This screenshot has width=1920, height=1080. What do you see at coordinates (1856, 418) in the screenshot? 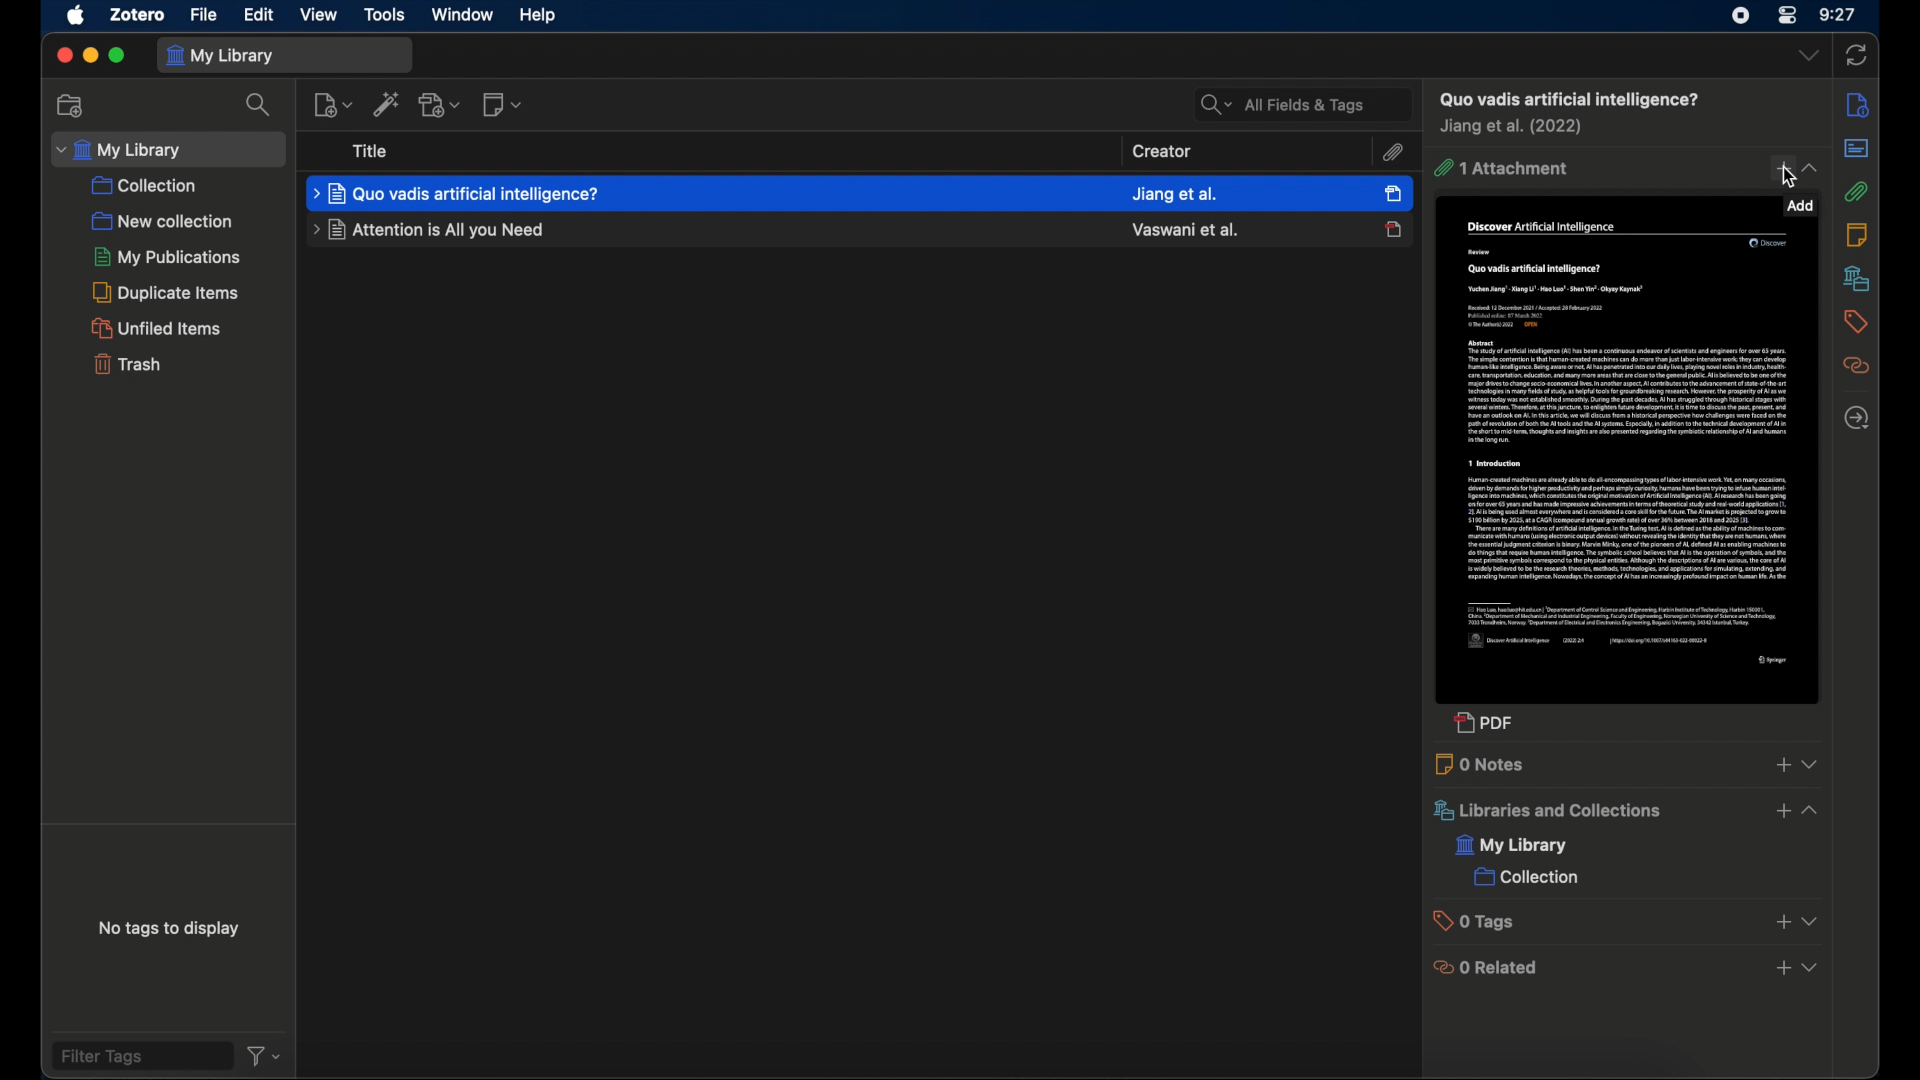
I see `located` at bounding box center [1856, 418].